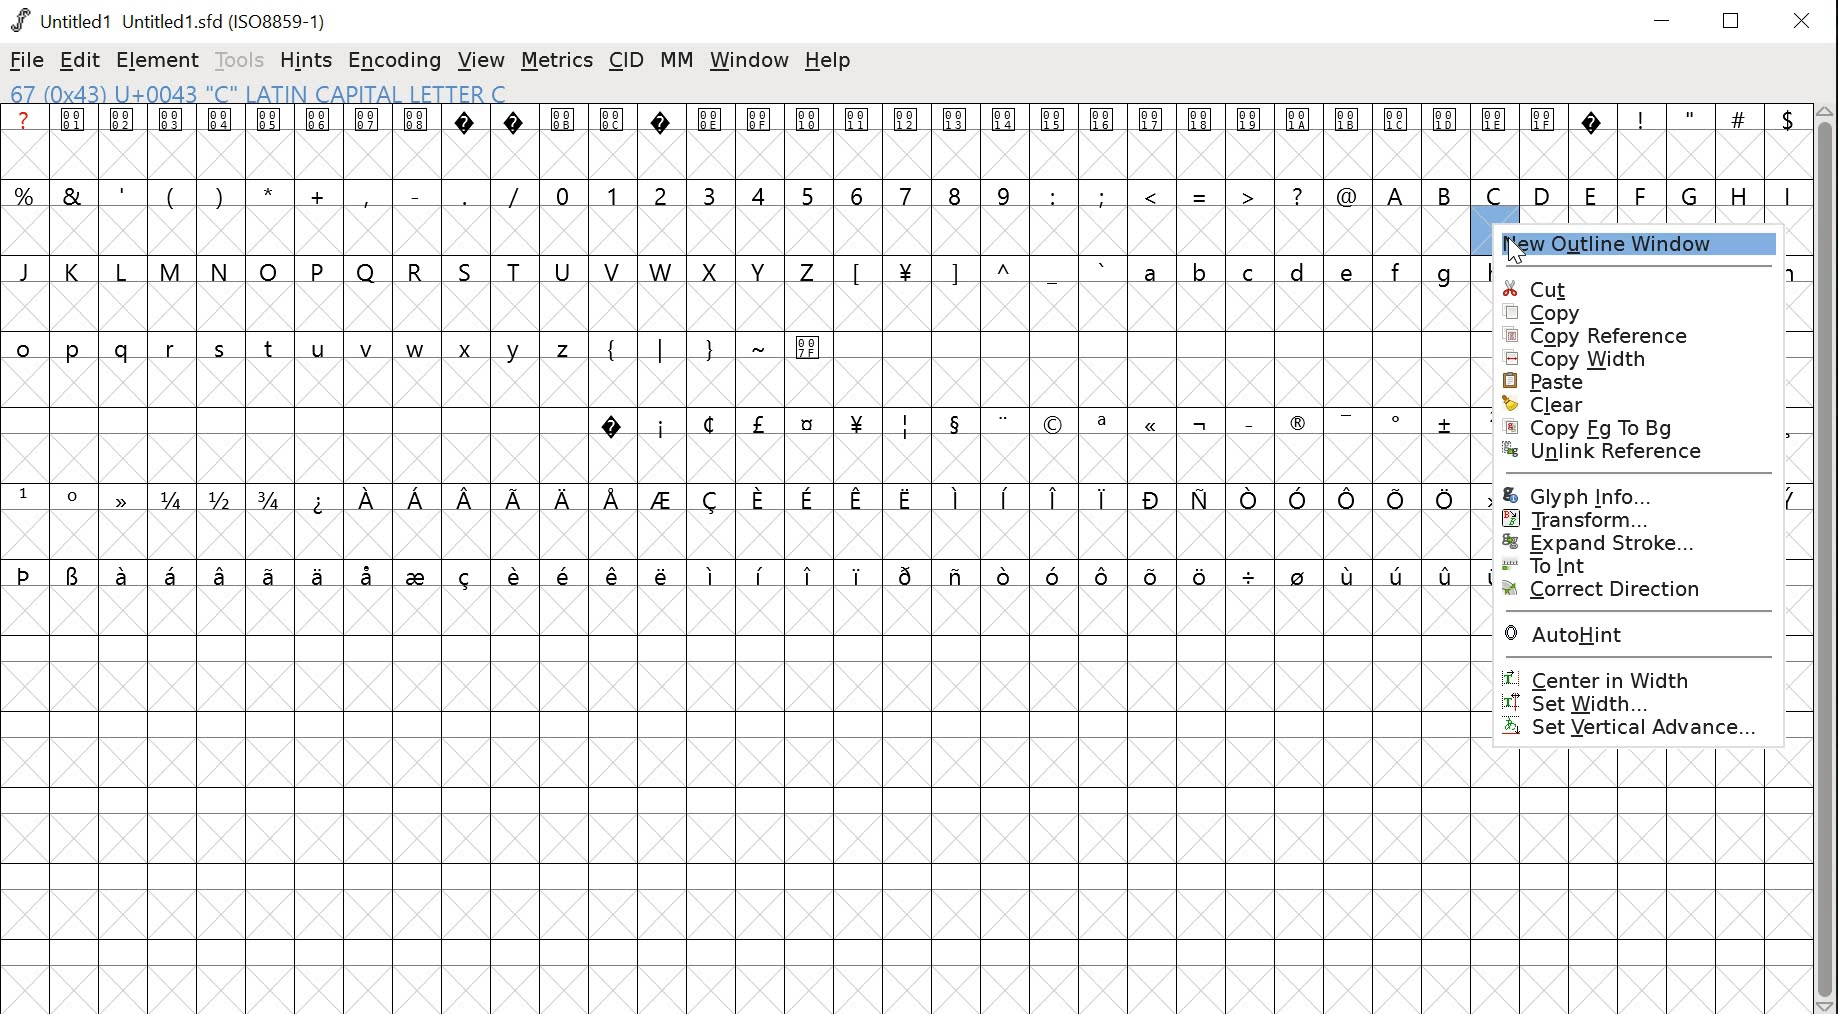 This screenshot has width=1838, height=1014. What do you see at coordinates (734, 354) in the screenshot?
I see `glyphs` at bounding box center [734, 354].